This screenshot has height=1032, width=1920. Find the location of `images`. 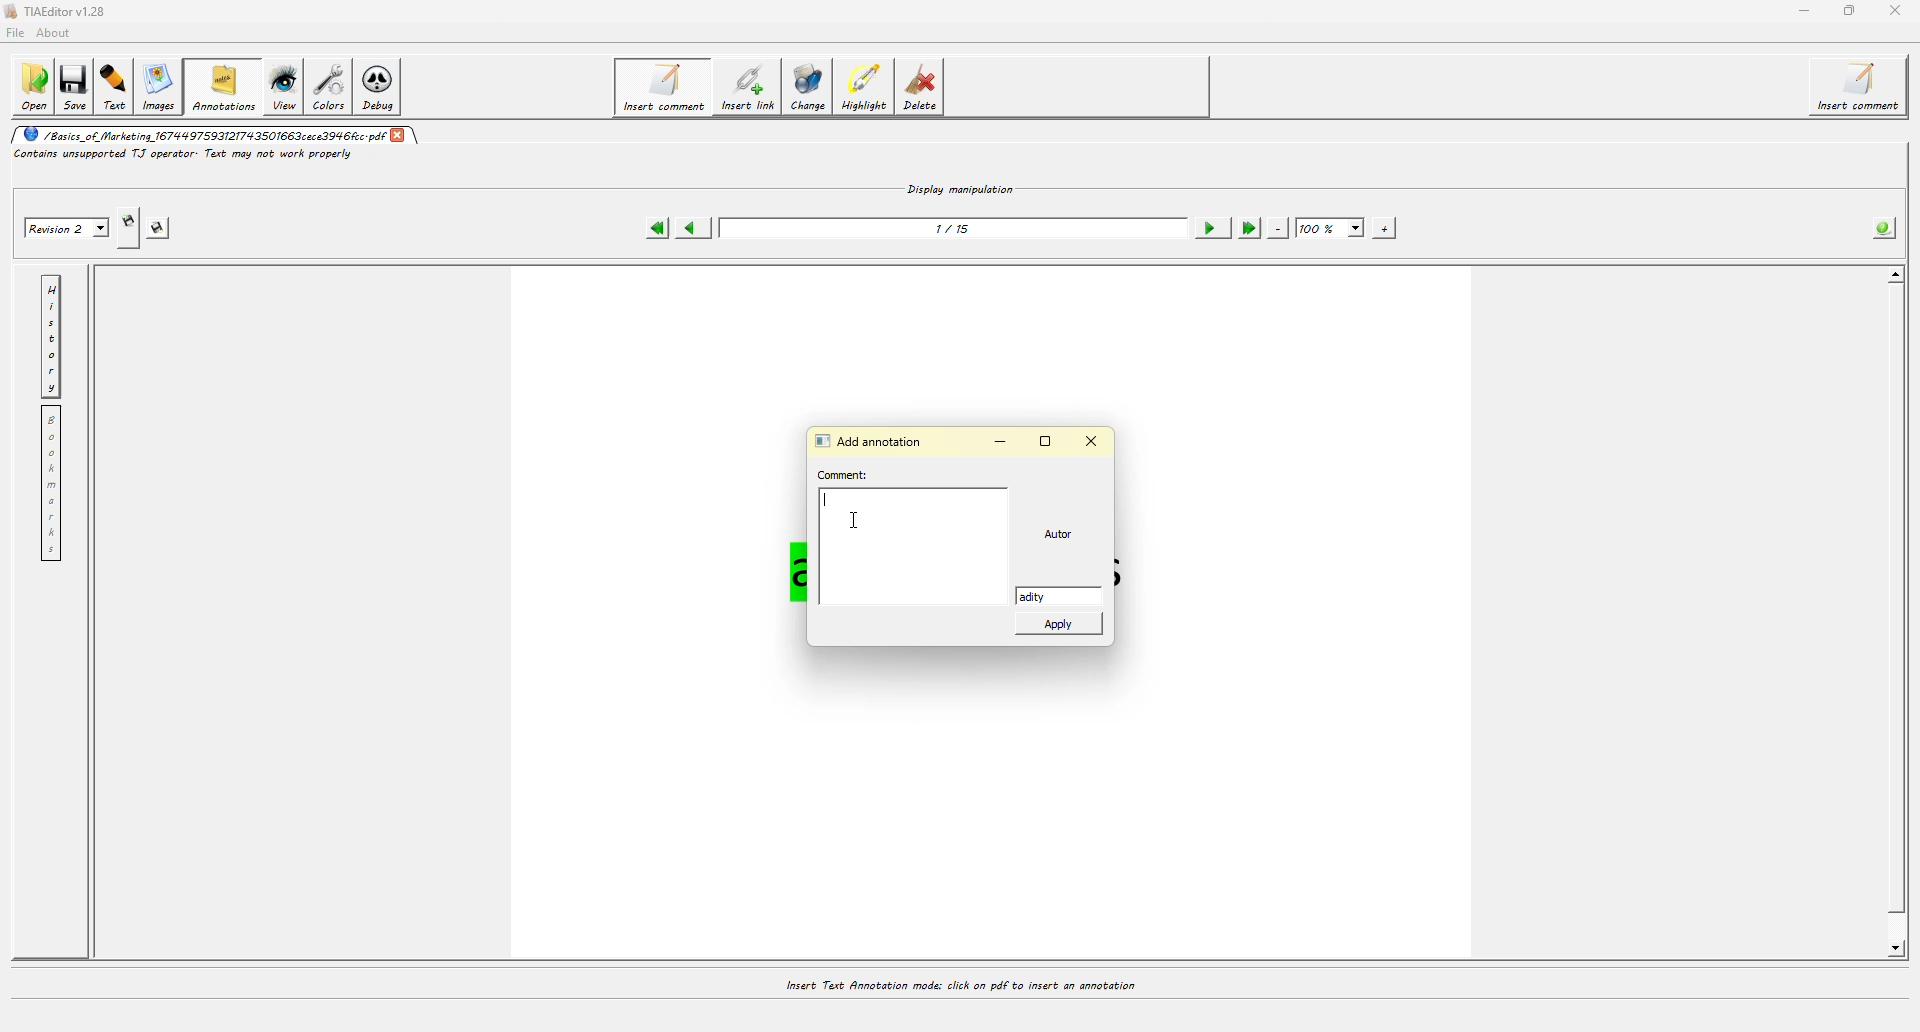

images is located at coordinates (162, 88).